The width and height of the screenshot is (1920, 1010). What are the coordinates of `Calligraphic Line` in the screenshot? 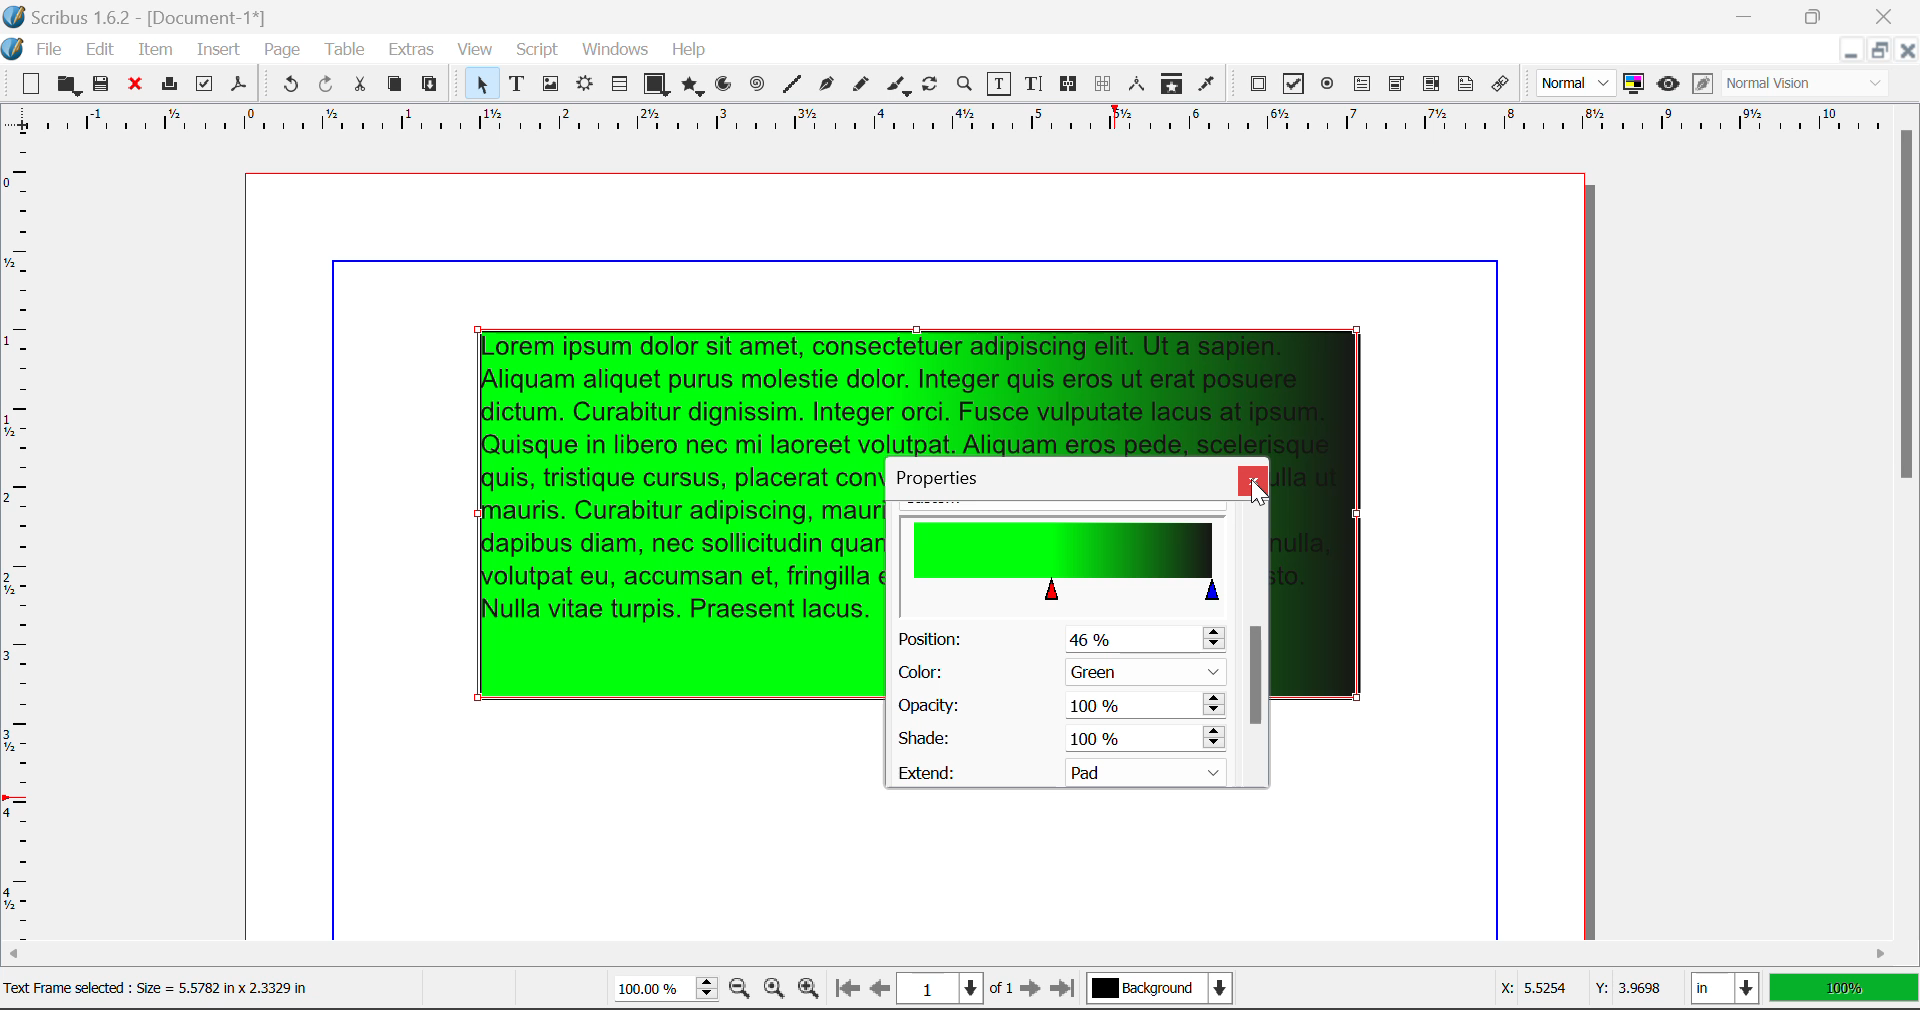 It's located at (900, 88).